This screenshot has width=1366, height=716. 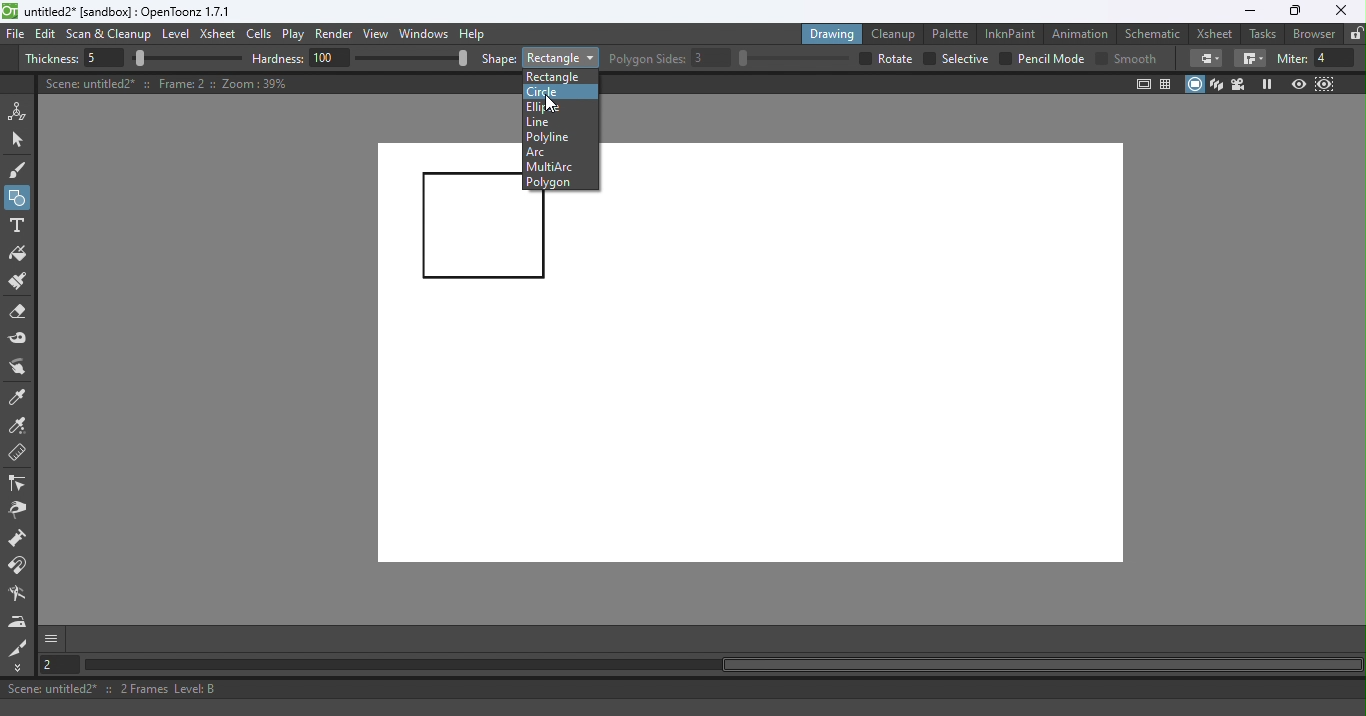 What do you see at coordinates (297, 35) in the screenshot?
I see `Play` at bounding box center [297, 35].